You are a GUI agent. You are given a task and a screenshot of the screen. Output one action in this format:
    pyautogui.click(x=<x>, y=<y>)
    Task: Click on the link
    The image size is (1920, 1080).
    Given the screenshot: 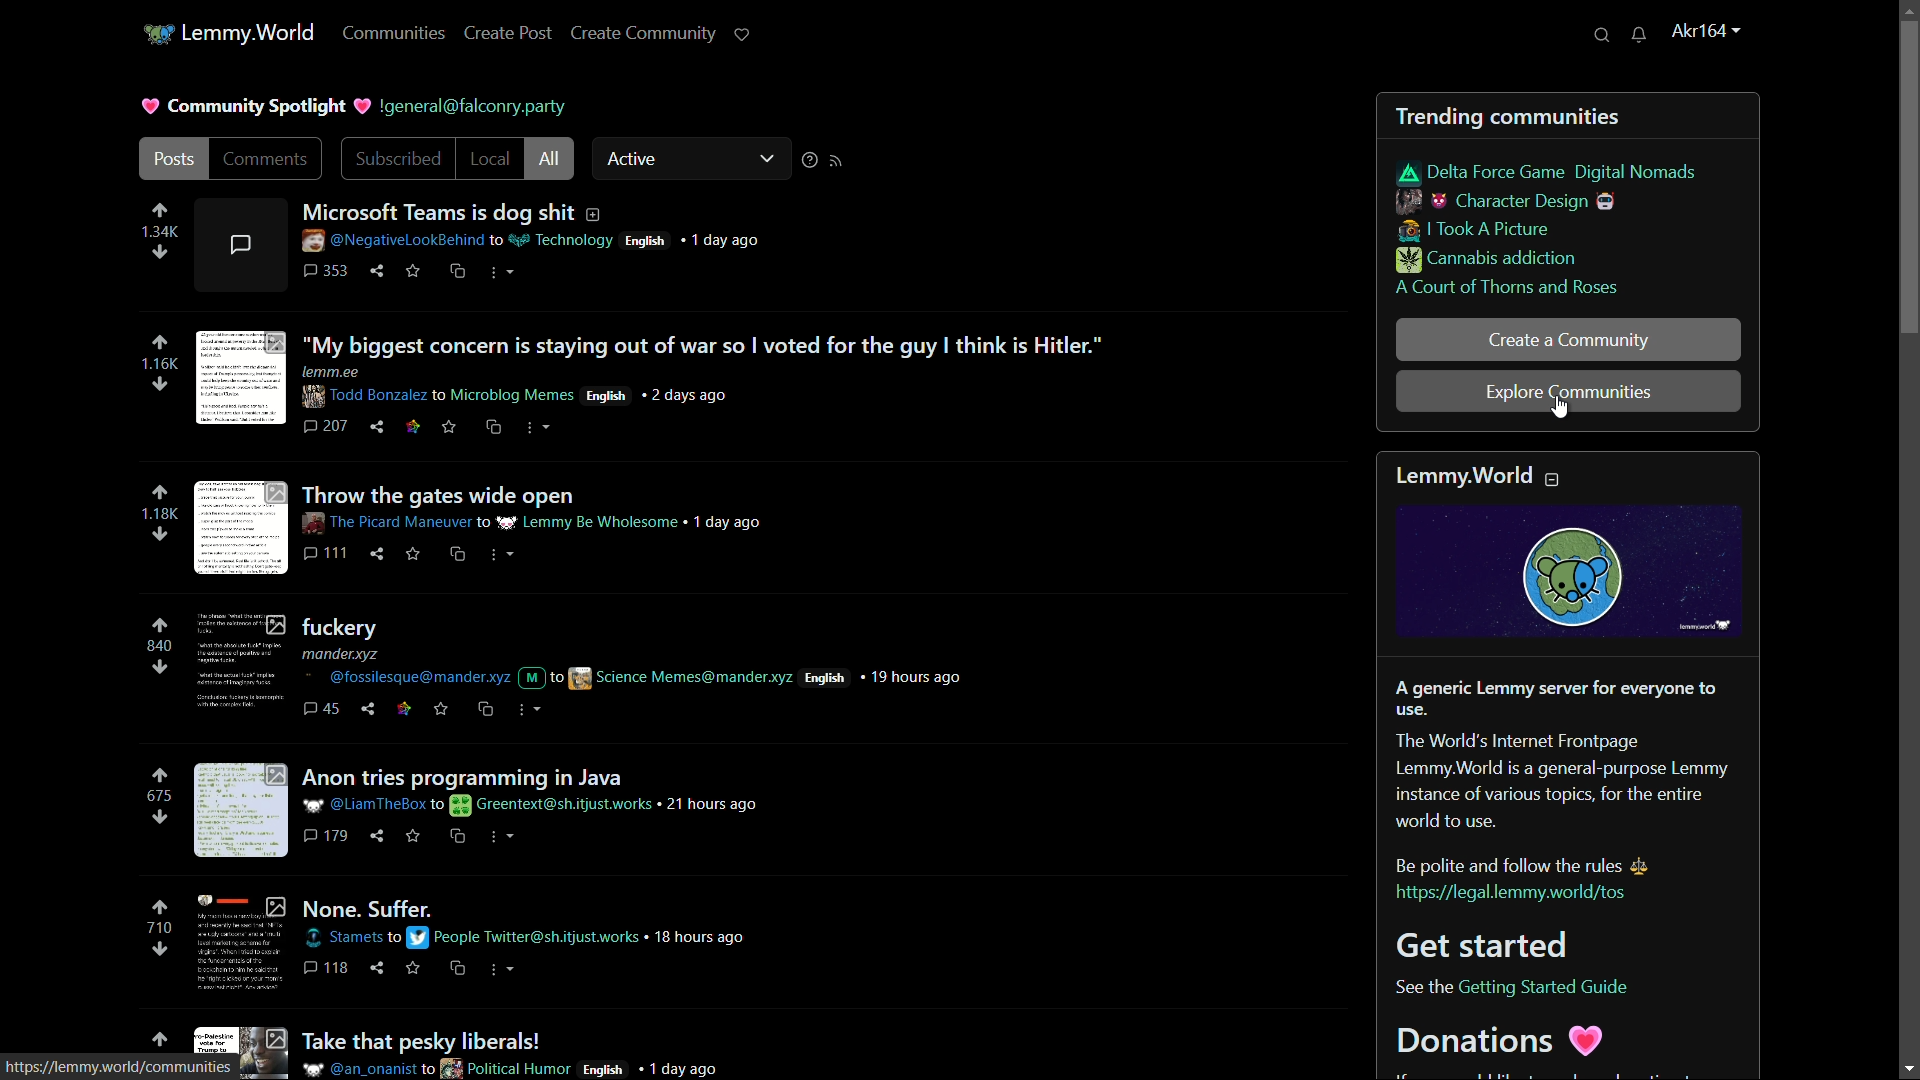 What is the action you would take?
    pyautogui.click(x=1528, y=897)
    